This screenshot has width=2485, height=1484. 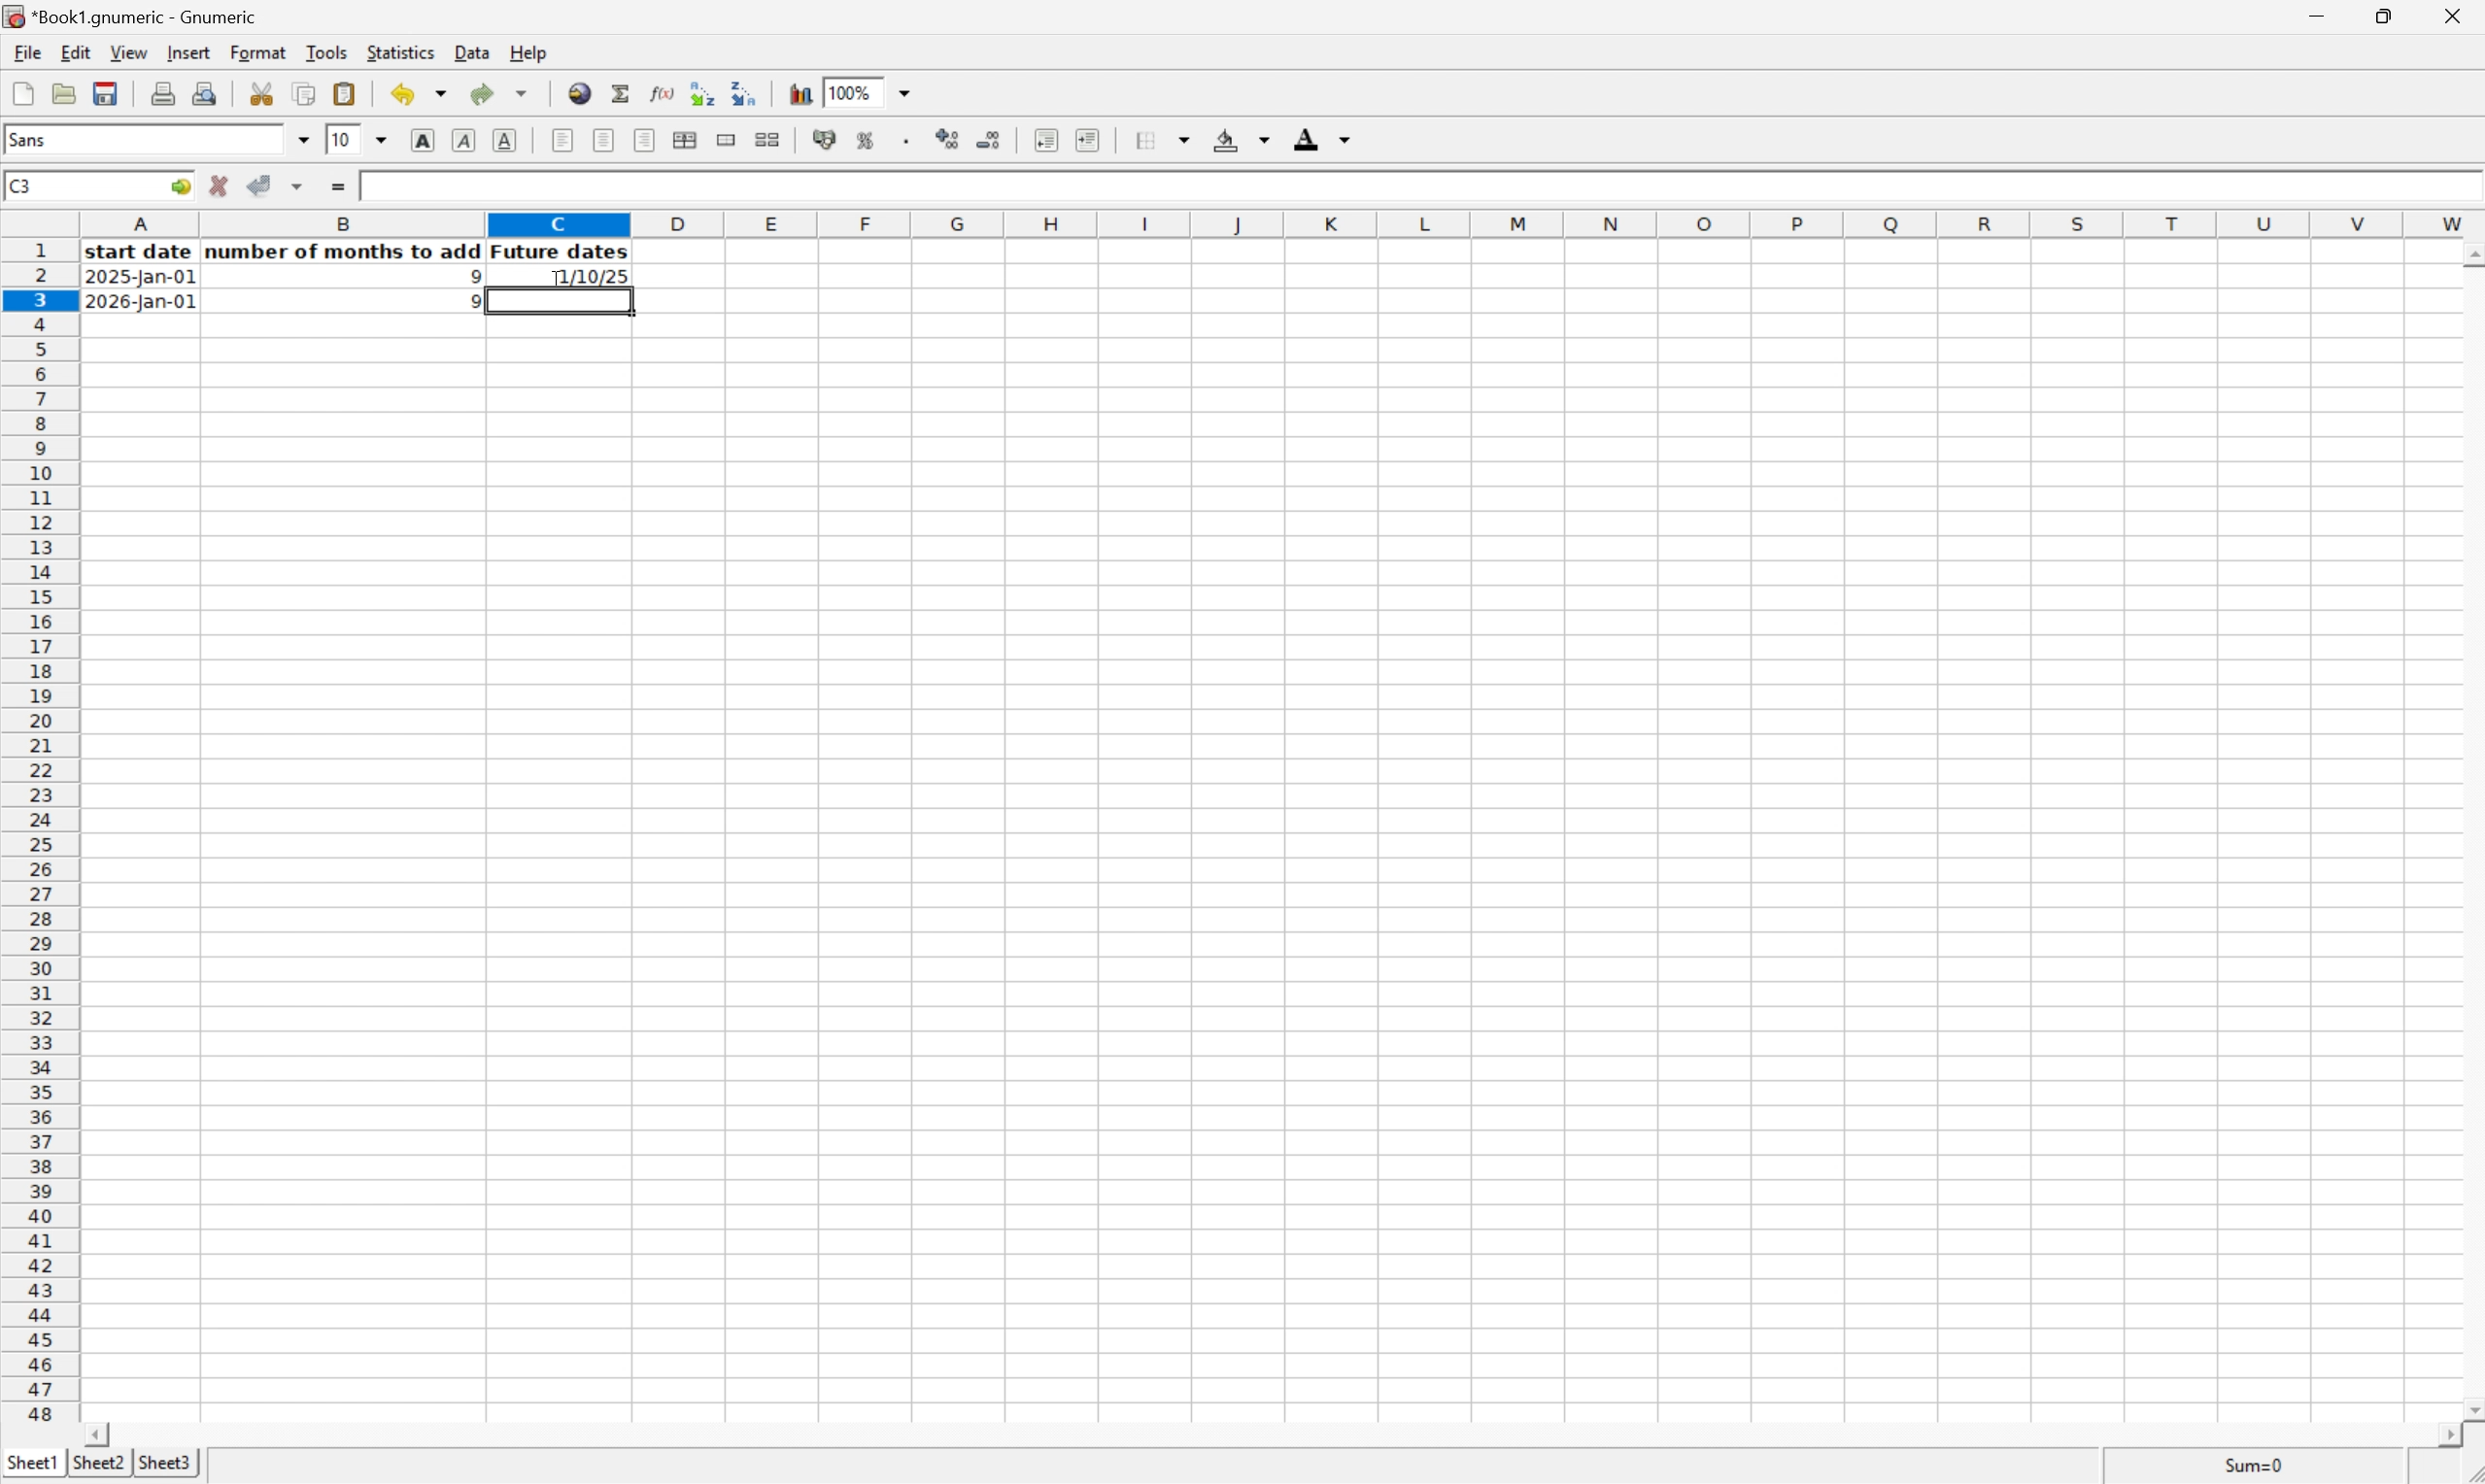 I want to click on Edit, so click(x=76, y=51).